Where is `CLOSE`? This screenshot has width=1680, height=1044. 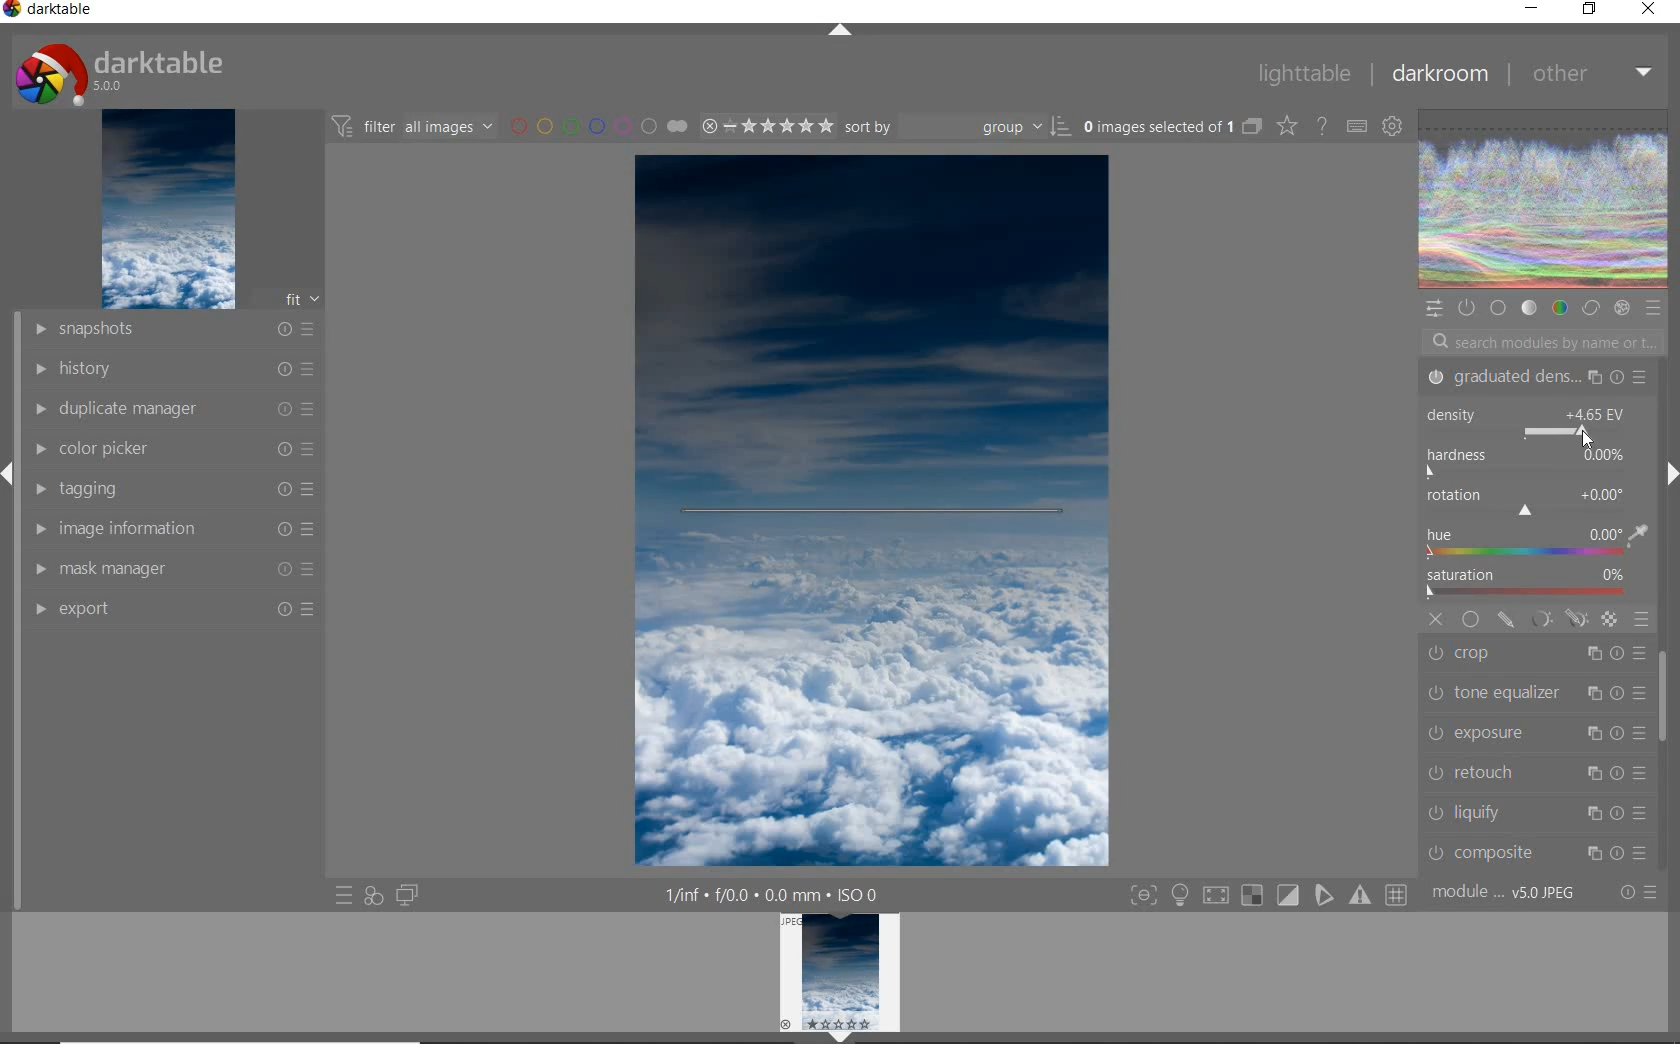
CLOSE is located at coordinates (1649, 10).